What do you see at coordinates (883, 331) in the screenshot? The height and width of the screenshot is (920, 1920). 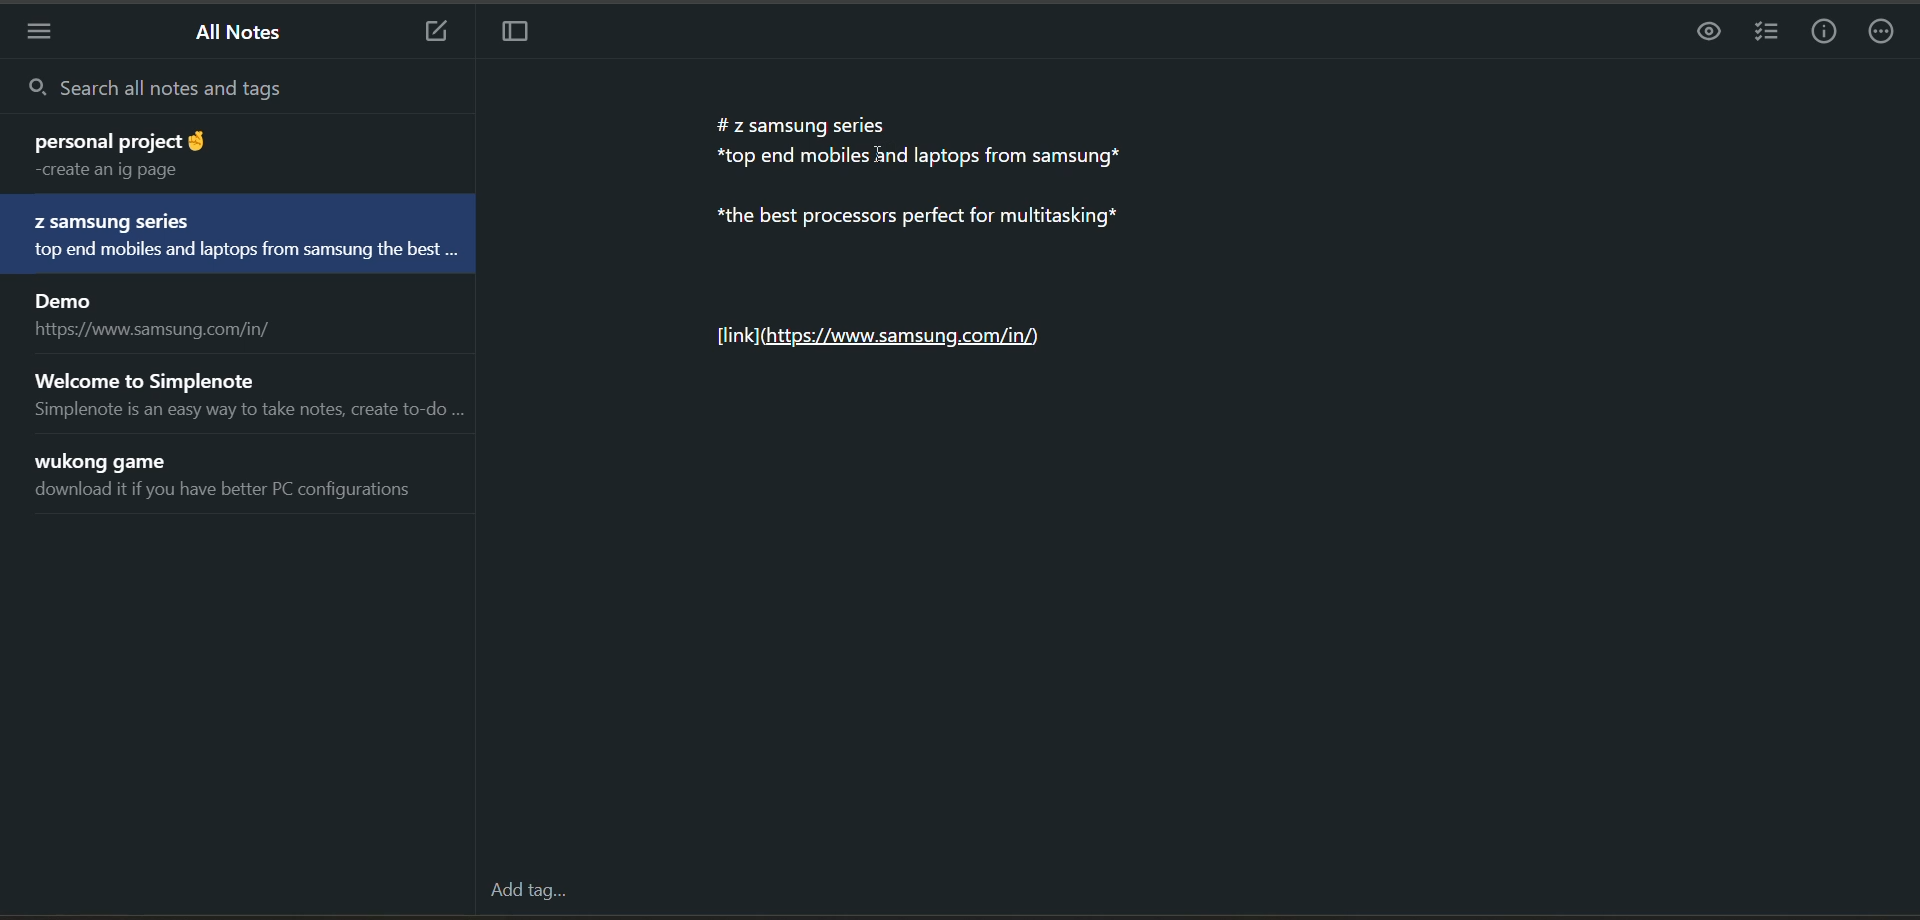 I see `Link` at bounding box center [883, 331].